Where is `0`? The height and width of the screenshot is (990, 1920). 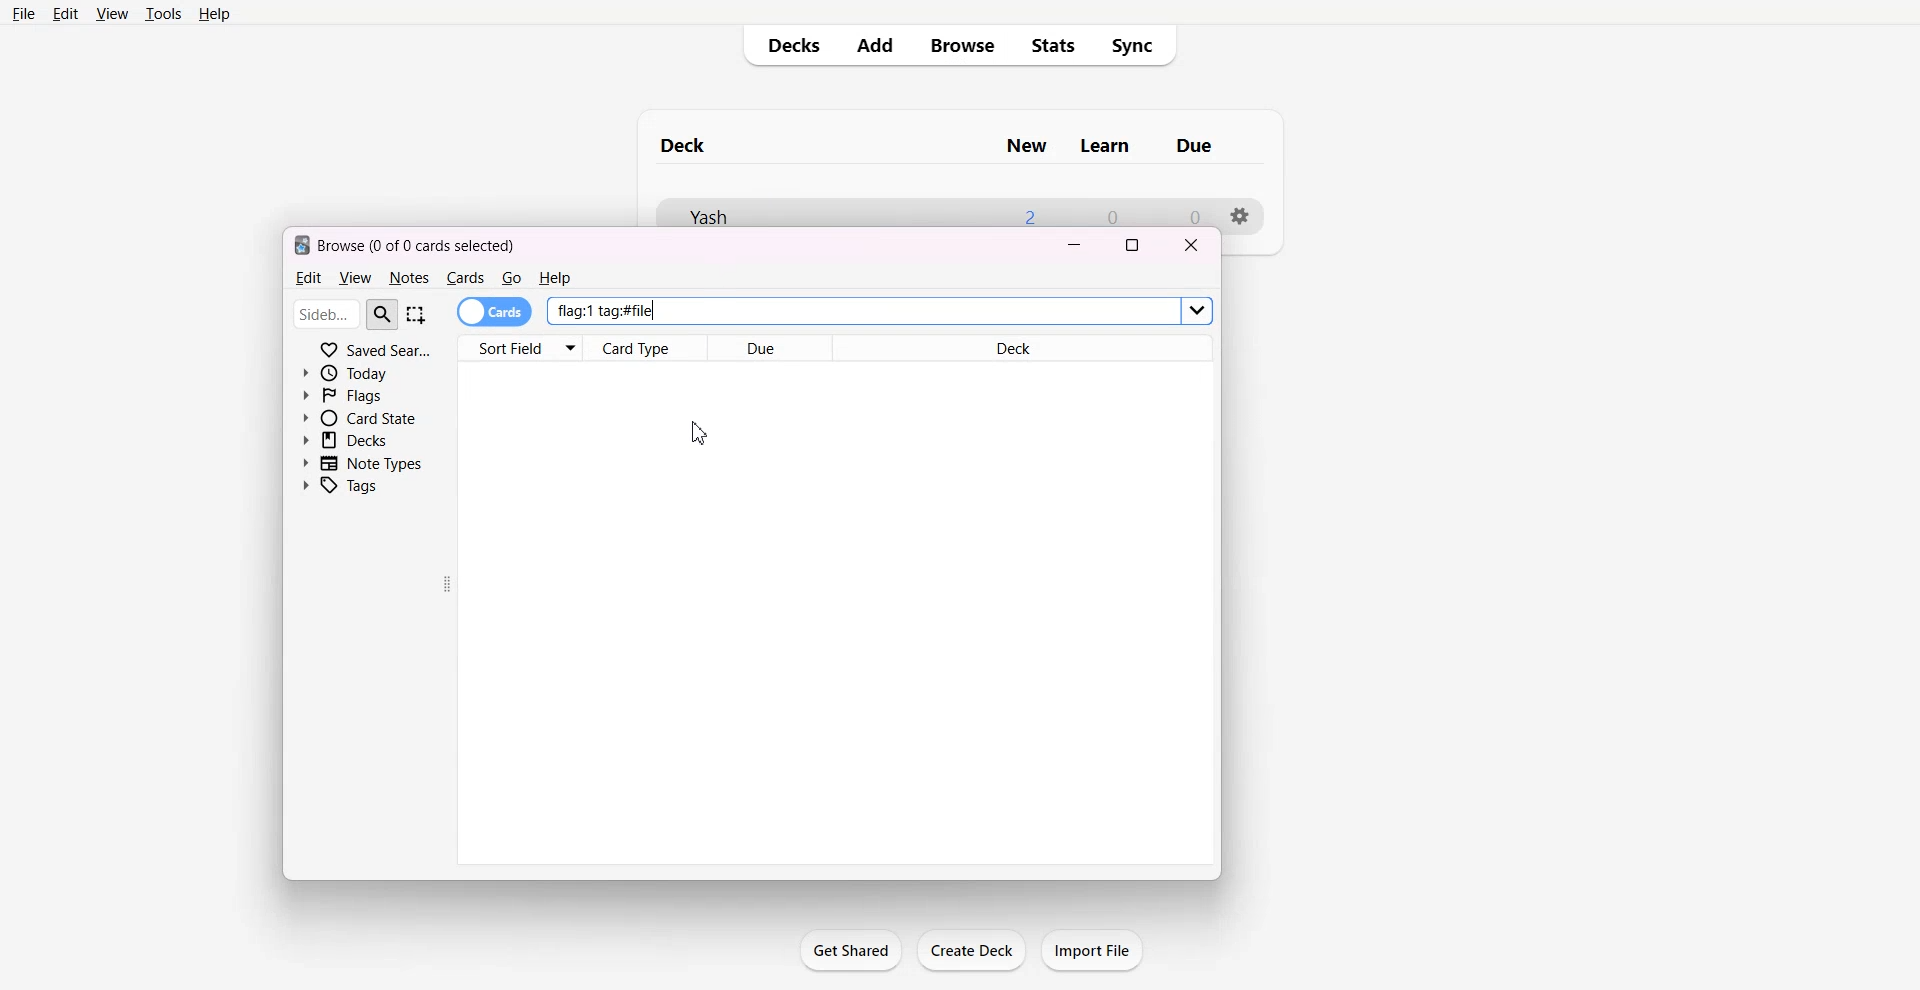 0 is located at coordinates (1115, 213).